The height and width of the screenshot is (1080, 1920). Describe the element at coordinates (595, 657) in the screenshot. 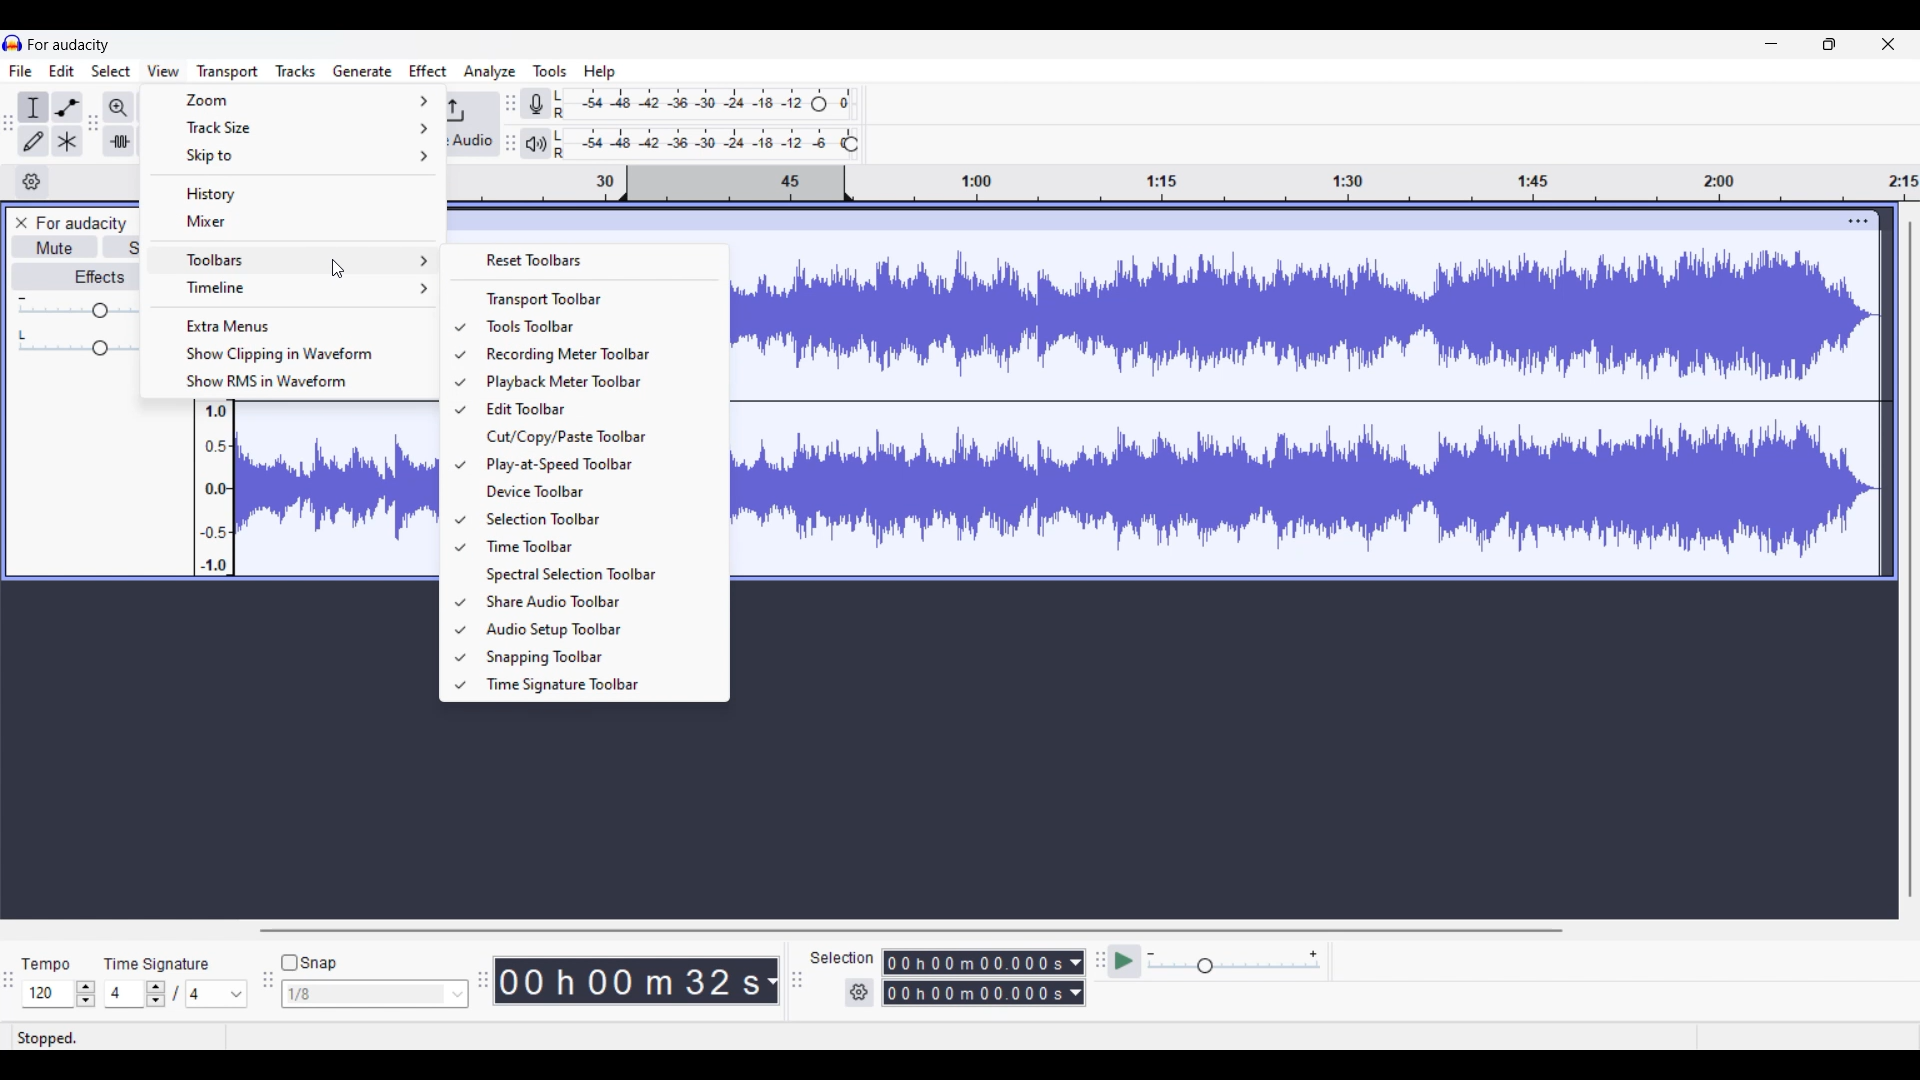

I see `Snapping toolbar` at that location.